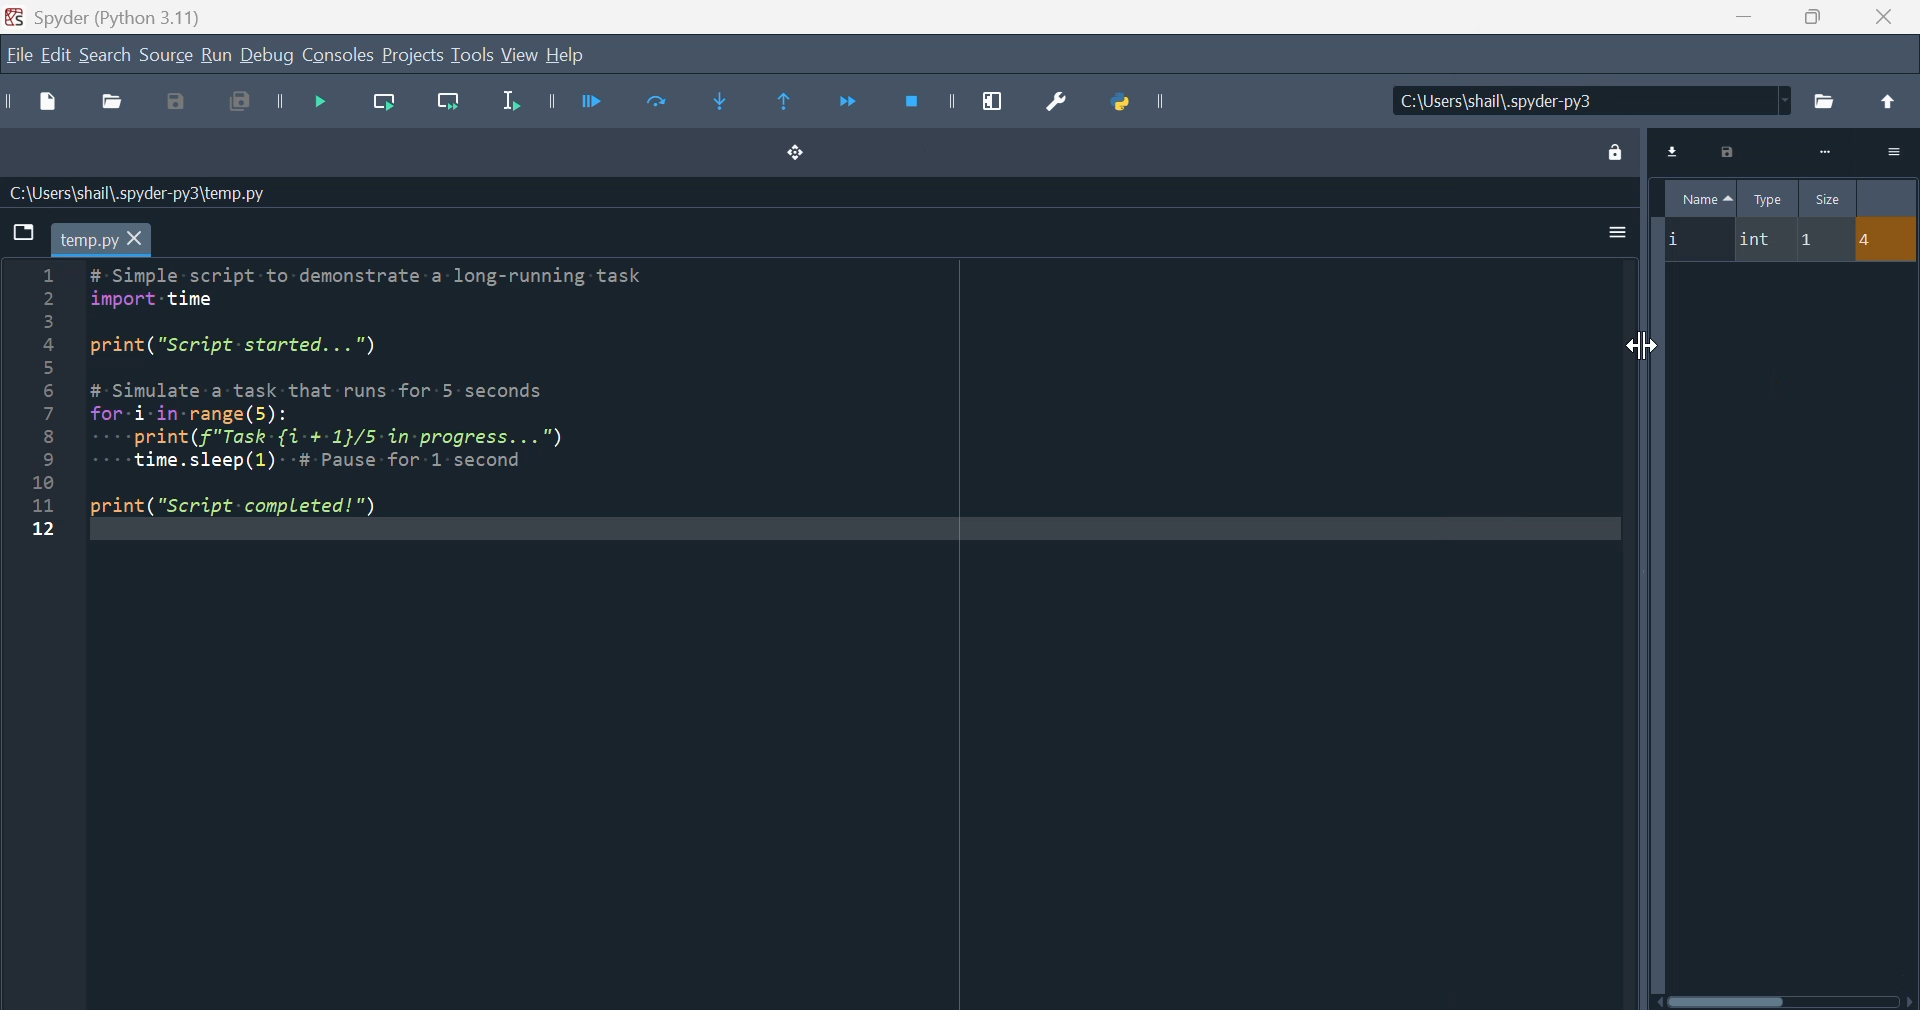  I want to click on save data, so click(1727, 154).